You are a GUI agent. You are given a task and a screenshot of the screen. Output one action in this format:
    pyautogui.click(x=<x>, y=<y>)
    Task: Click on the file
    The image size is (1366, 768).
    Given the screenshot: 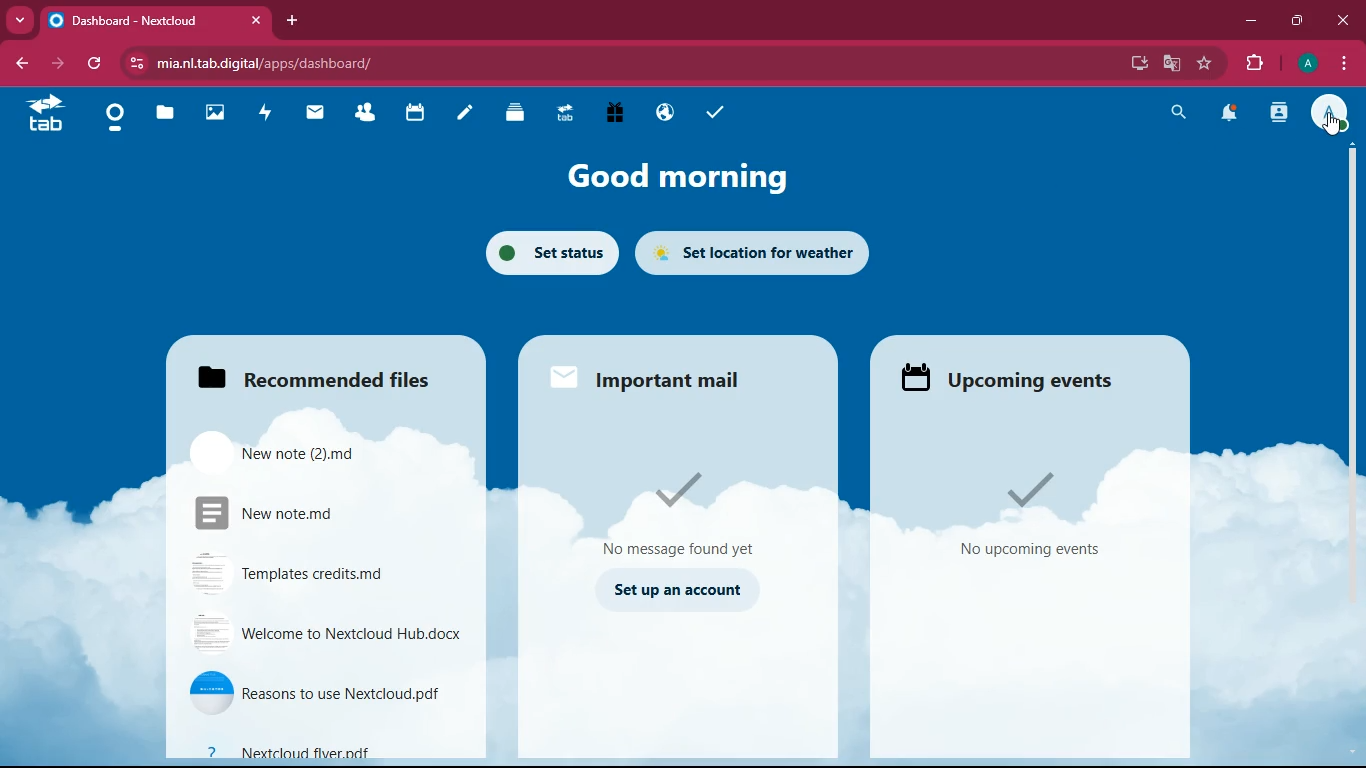 What is the action you would take?
    pyautogui.click(x=285, y=451)
    